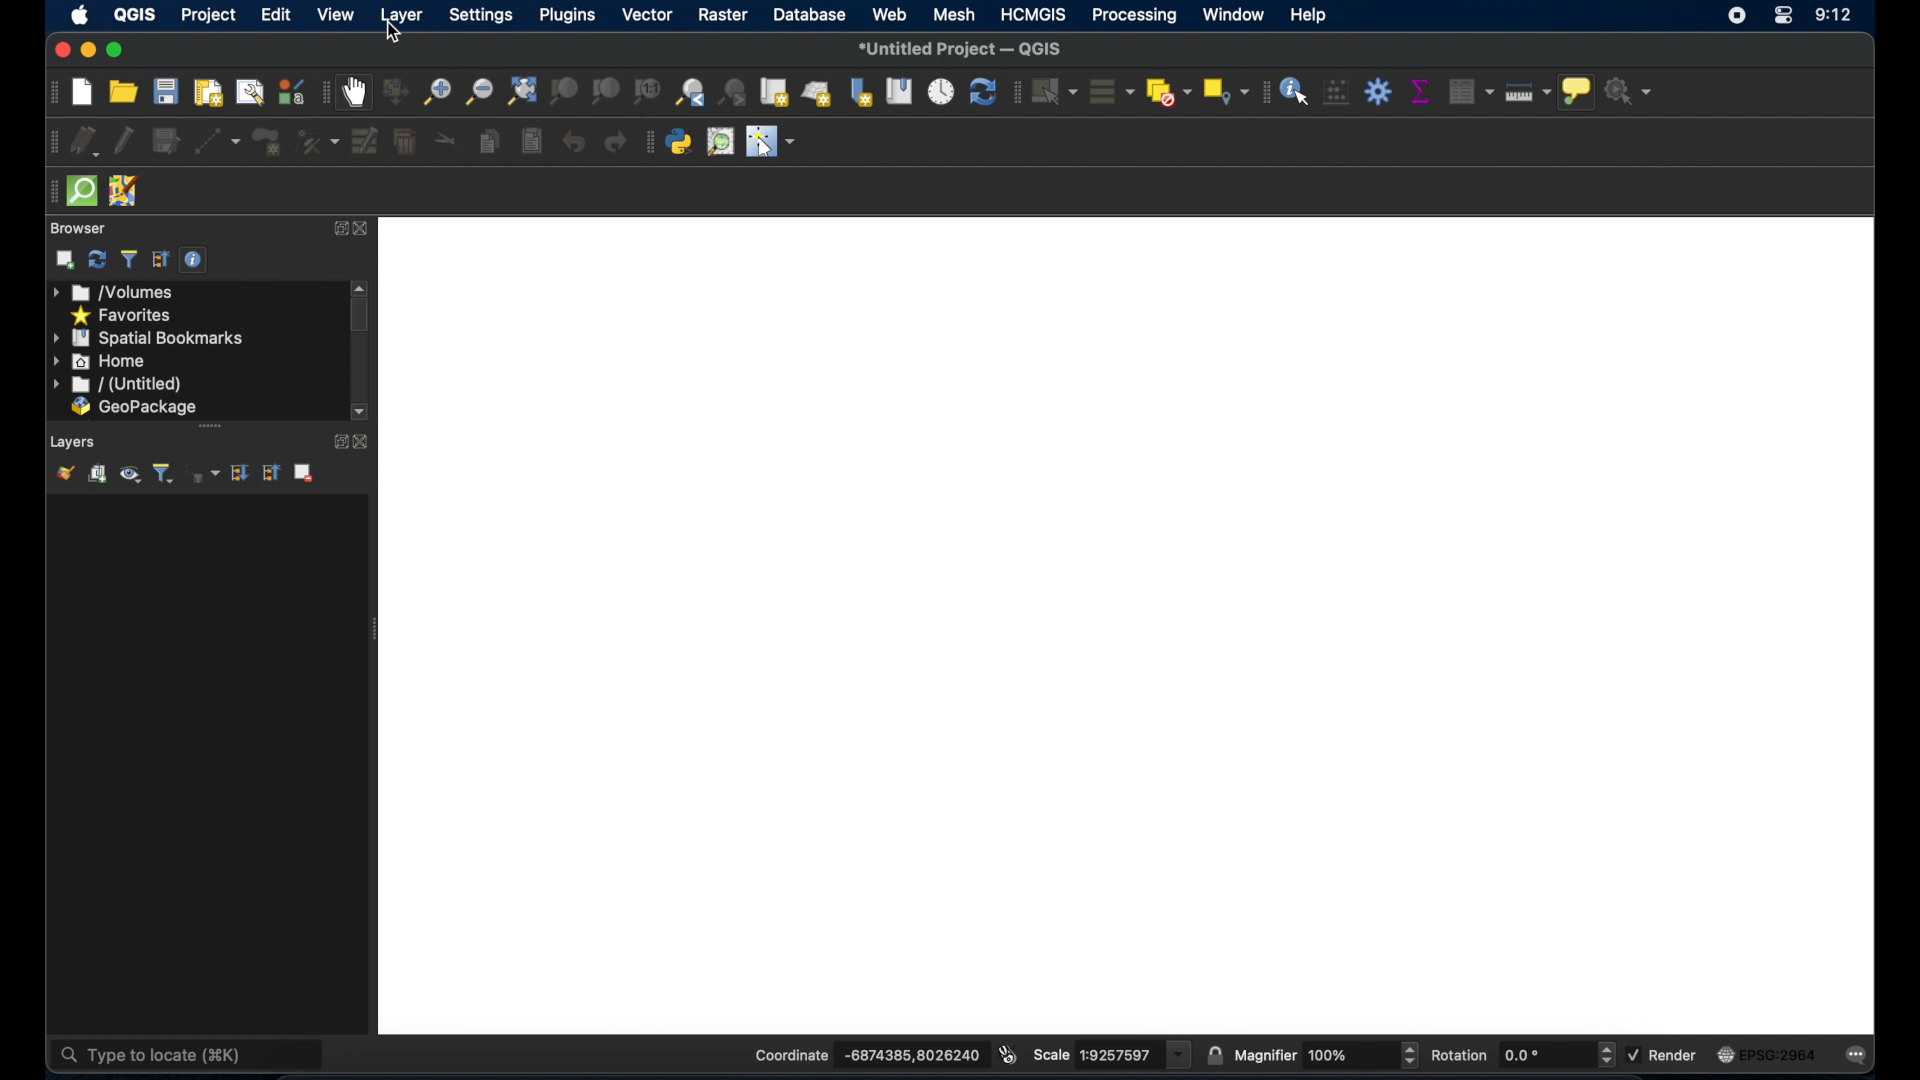 This screenshot has height=1080, width=1920. I want to click on expand, so click(337, 228).